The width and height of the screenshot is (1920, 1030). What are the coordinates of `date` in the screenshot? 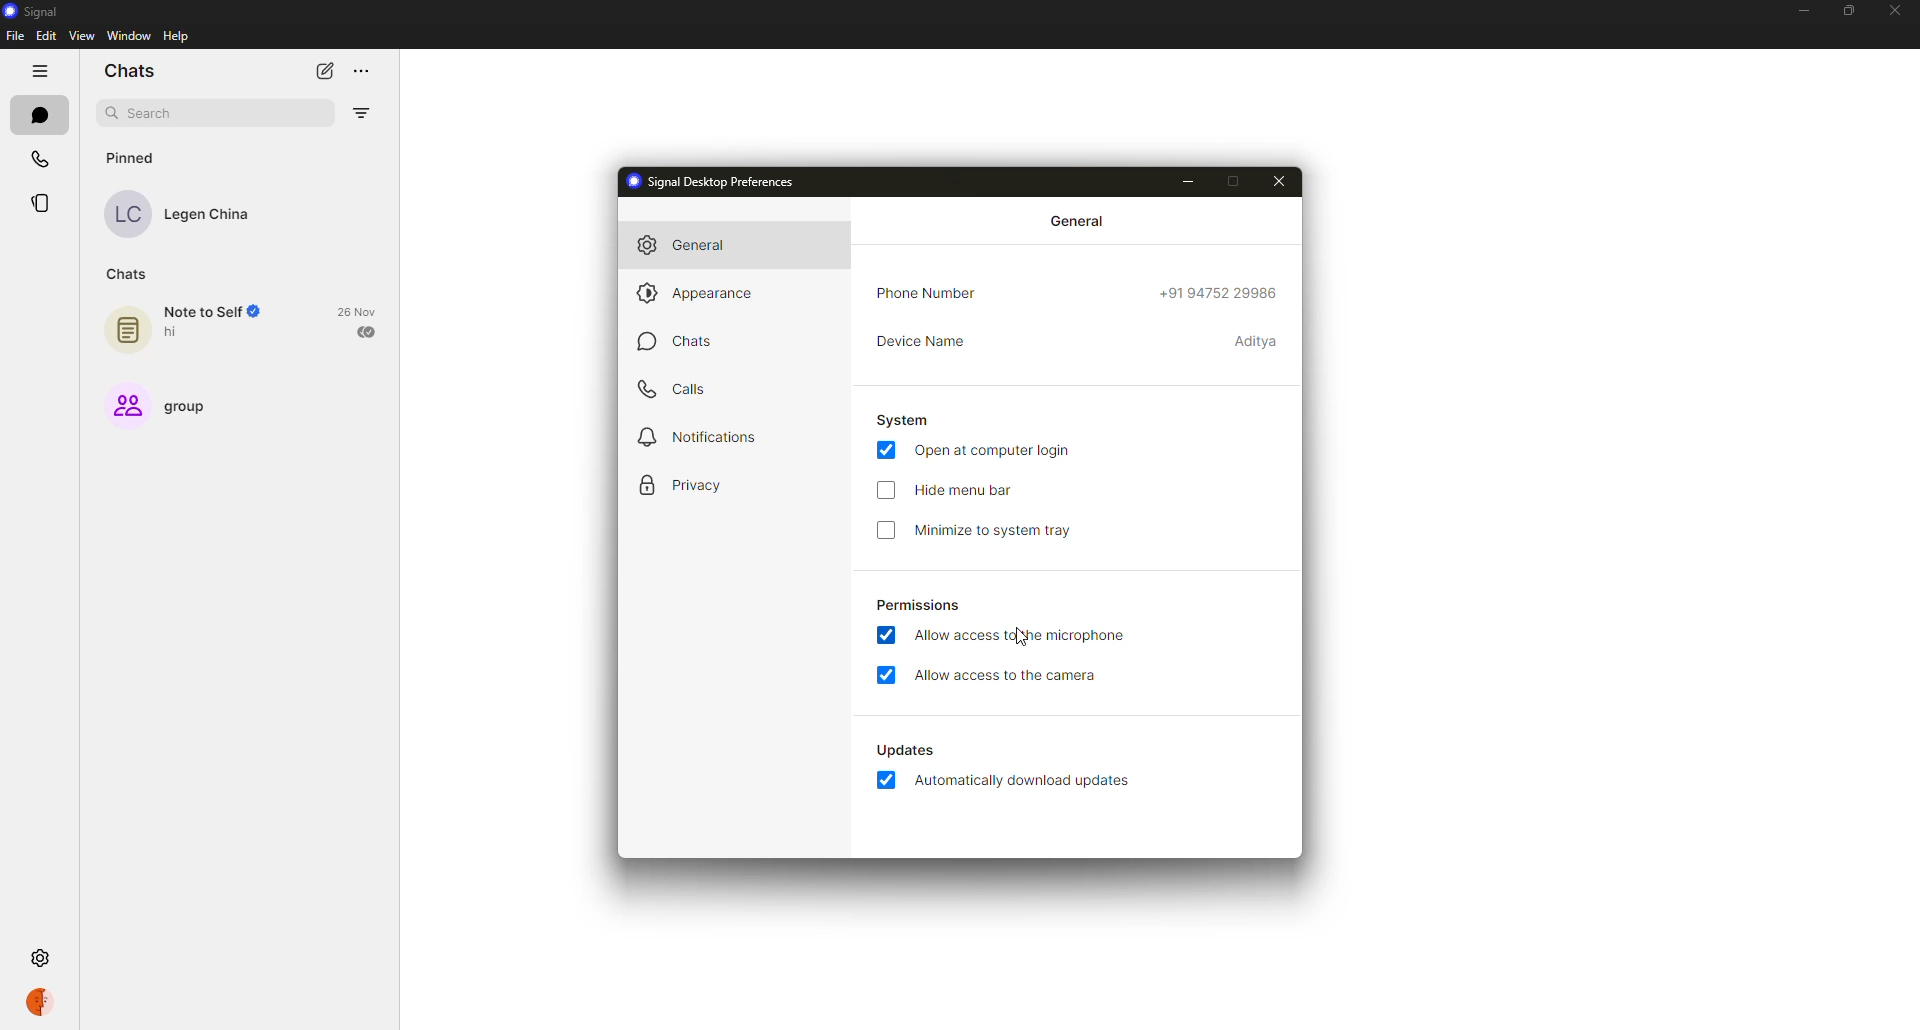 It's located at (360, 310).